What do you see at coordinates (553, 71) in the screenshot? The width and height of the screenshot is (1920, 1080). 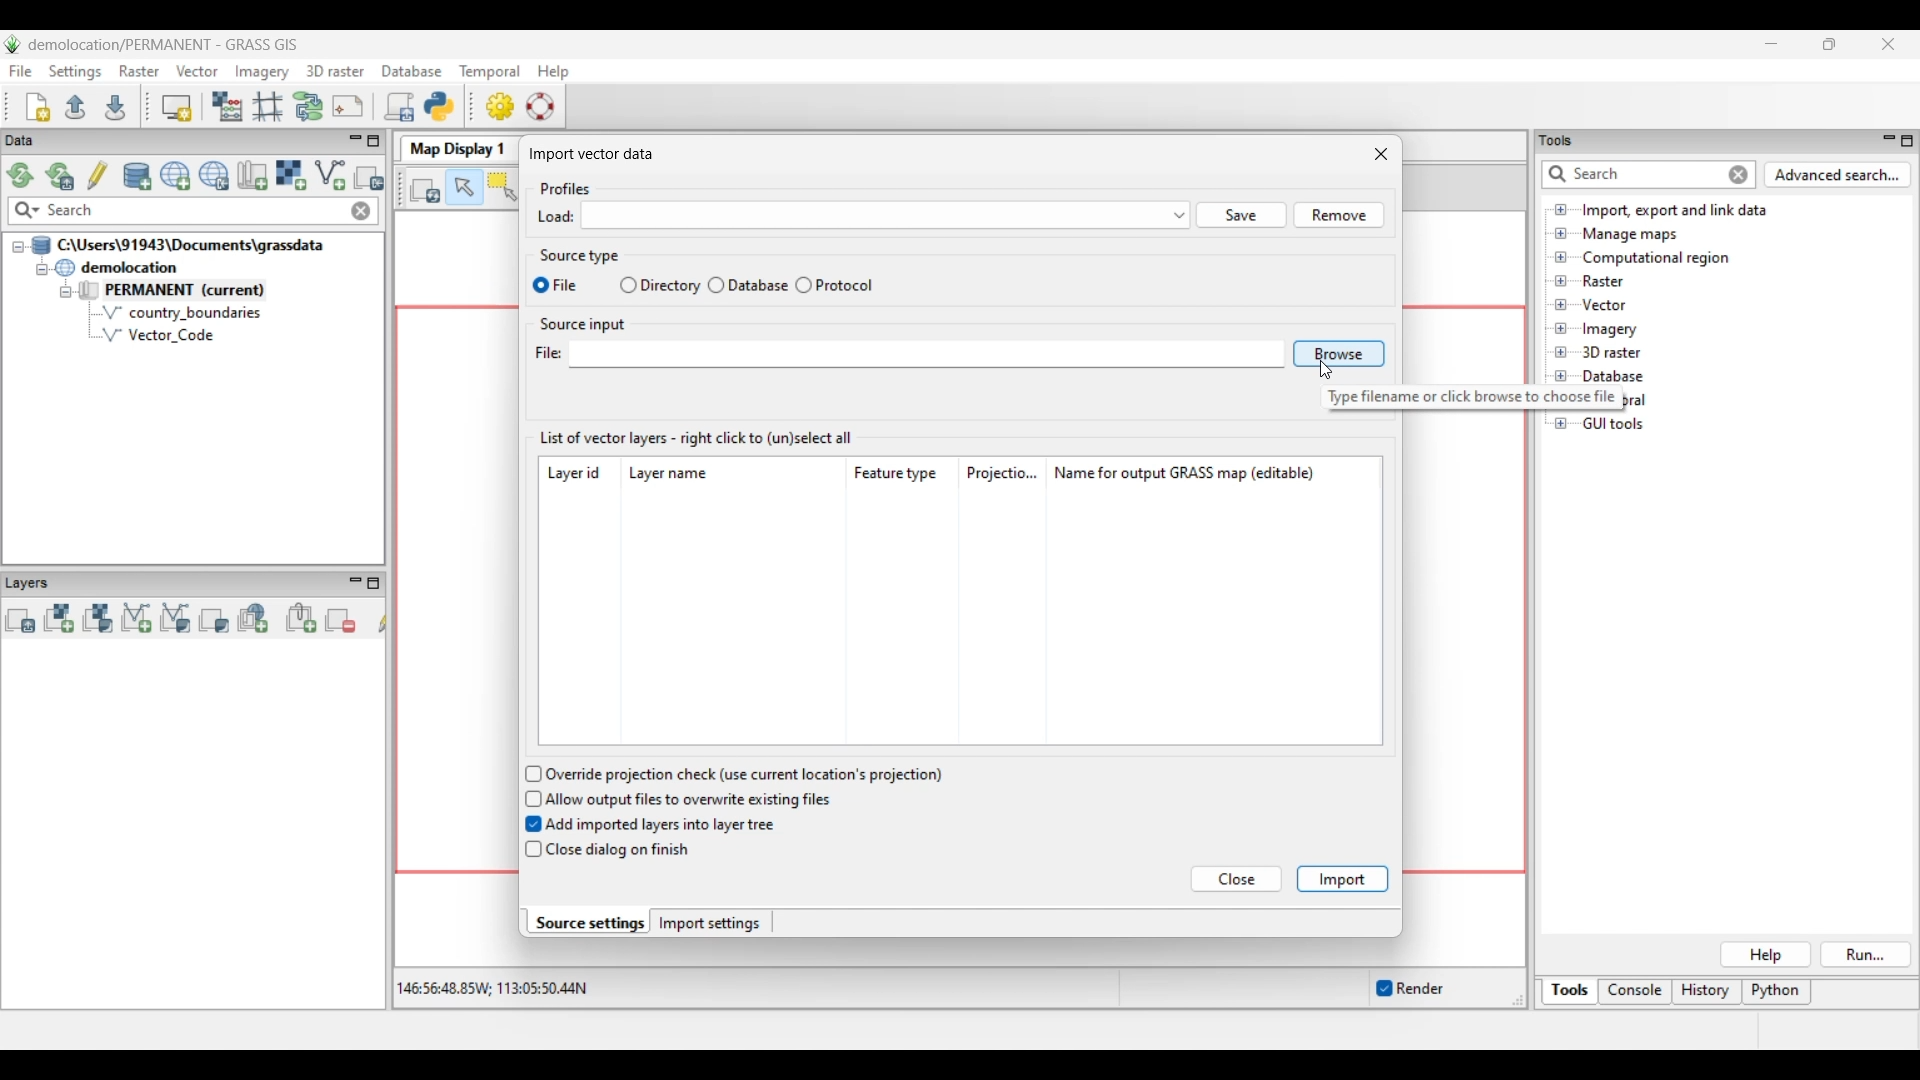 I see `Help menu` at bounding box center [553, 71].